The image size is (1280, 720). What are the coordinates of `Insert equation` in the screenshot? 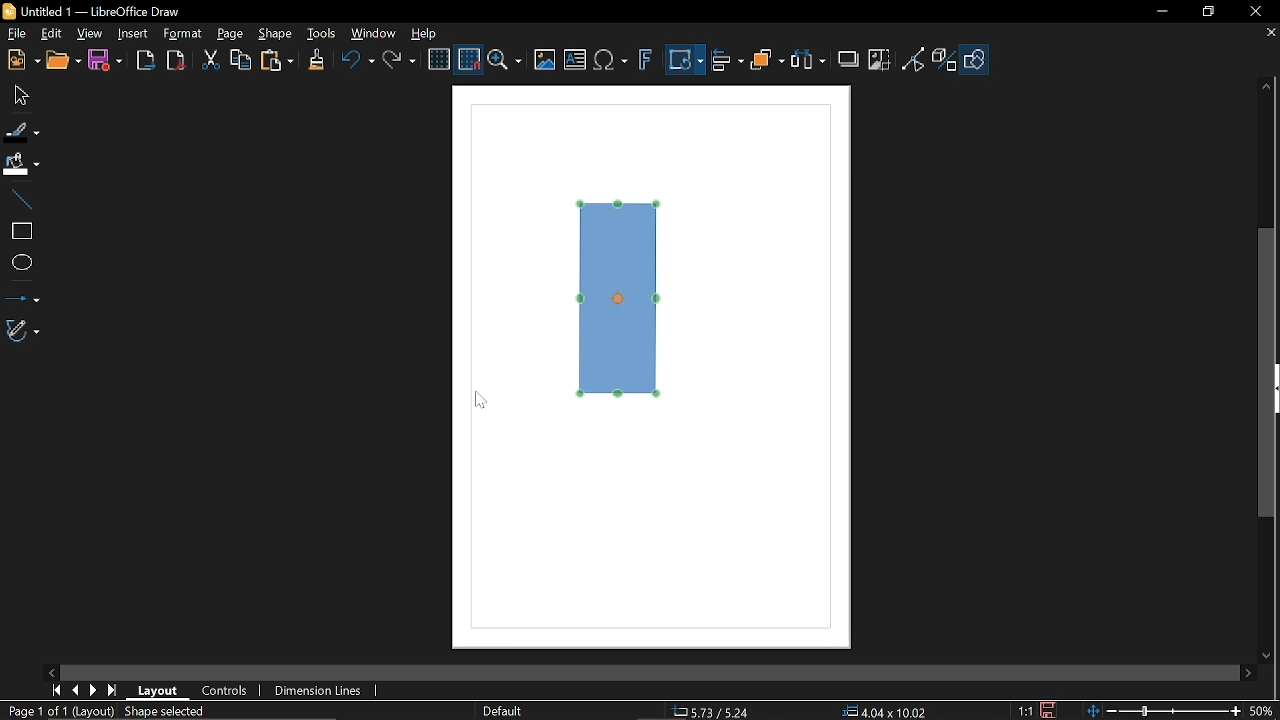 It's located at (610, 63).